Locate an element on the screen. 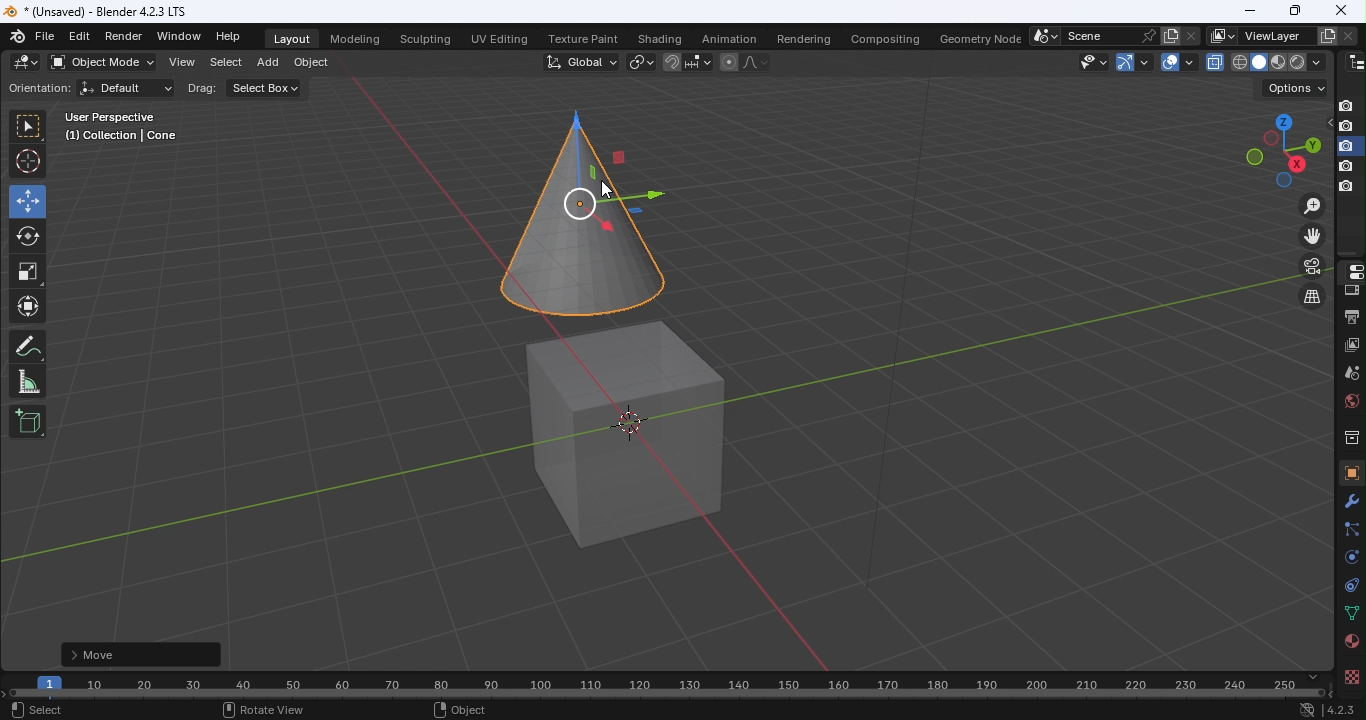 This screenshot has width=1366, height=720. New scene is located at coordinates (1169, 35).